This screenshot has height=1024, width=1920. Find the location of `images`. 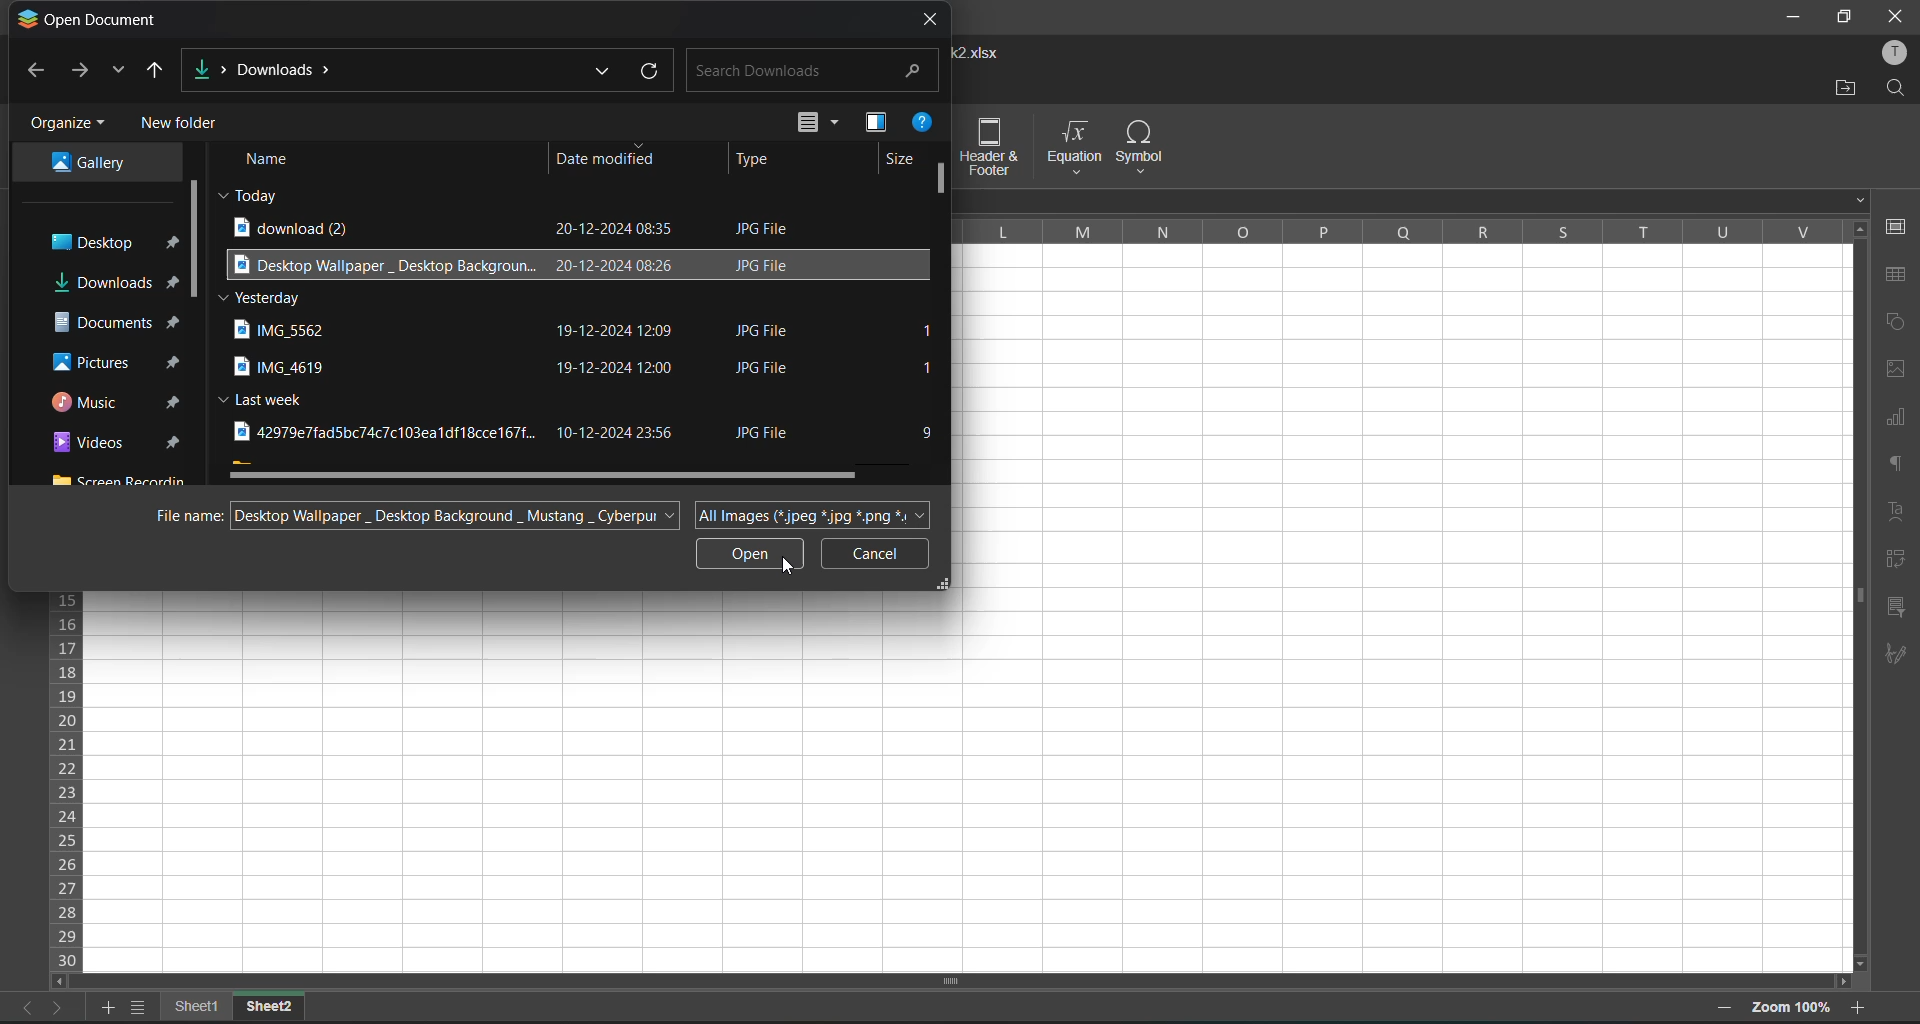

images is located at coordinates (1898, 367).